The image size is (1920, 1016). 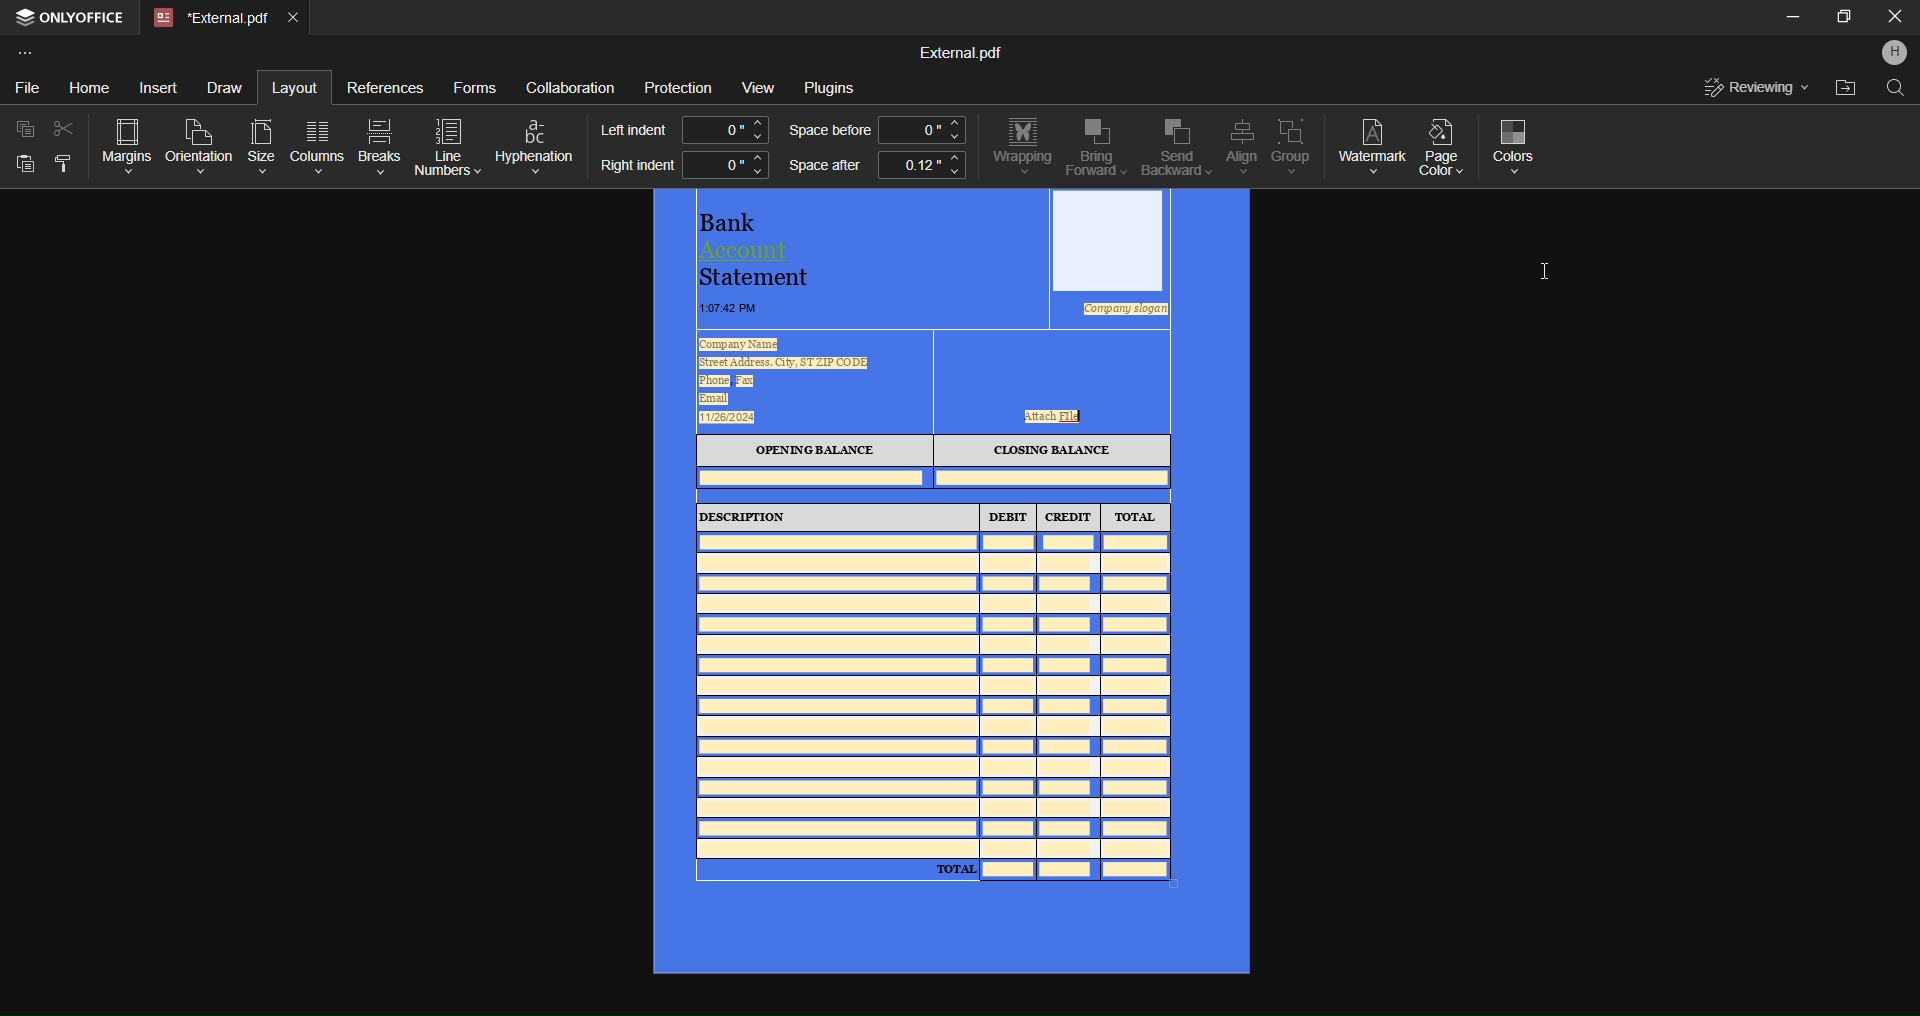 I want to click on OnlyOffice Application Tab, so click(x=74, y=20).